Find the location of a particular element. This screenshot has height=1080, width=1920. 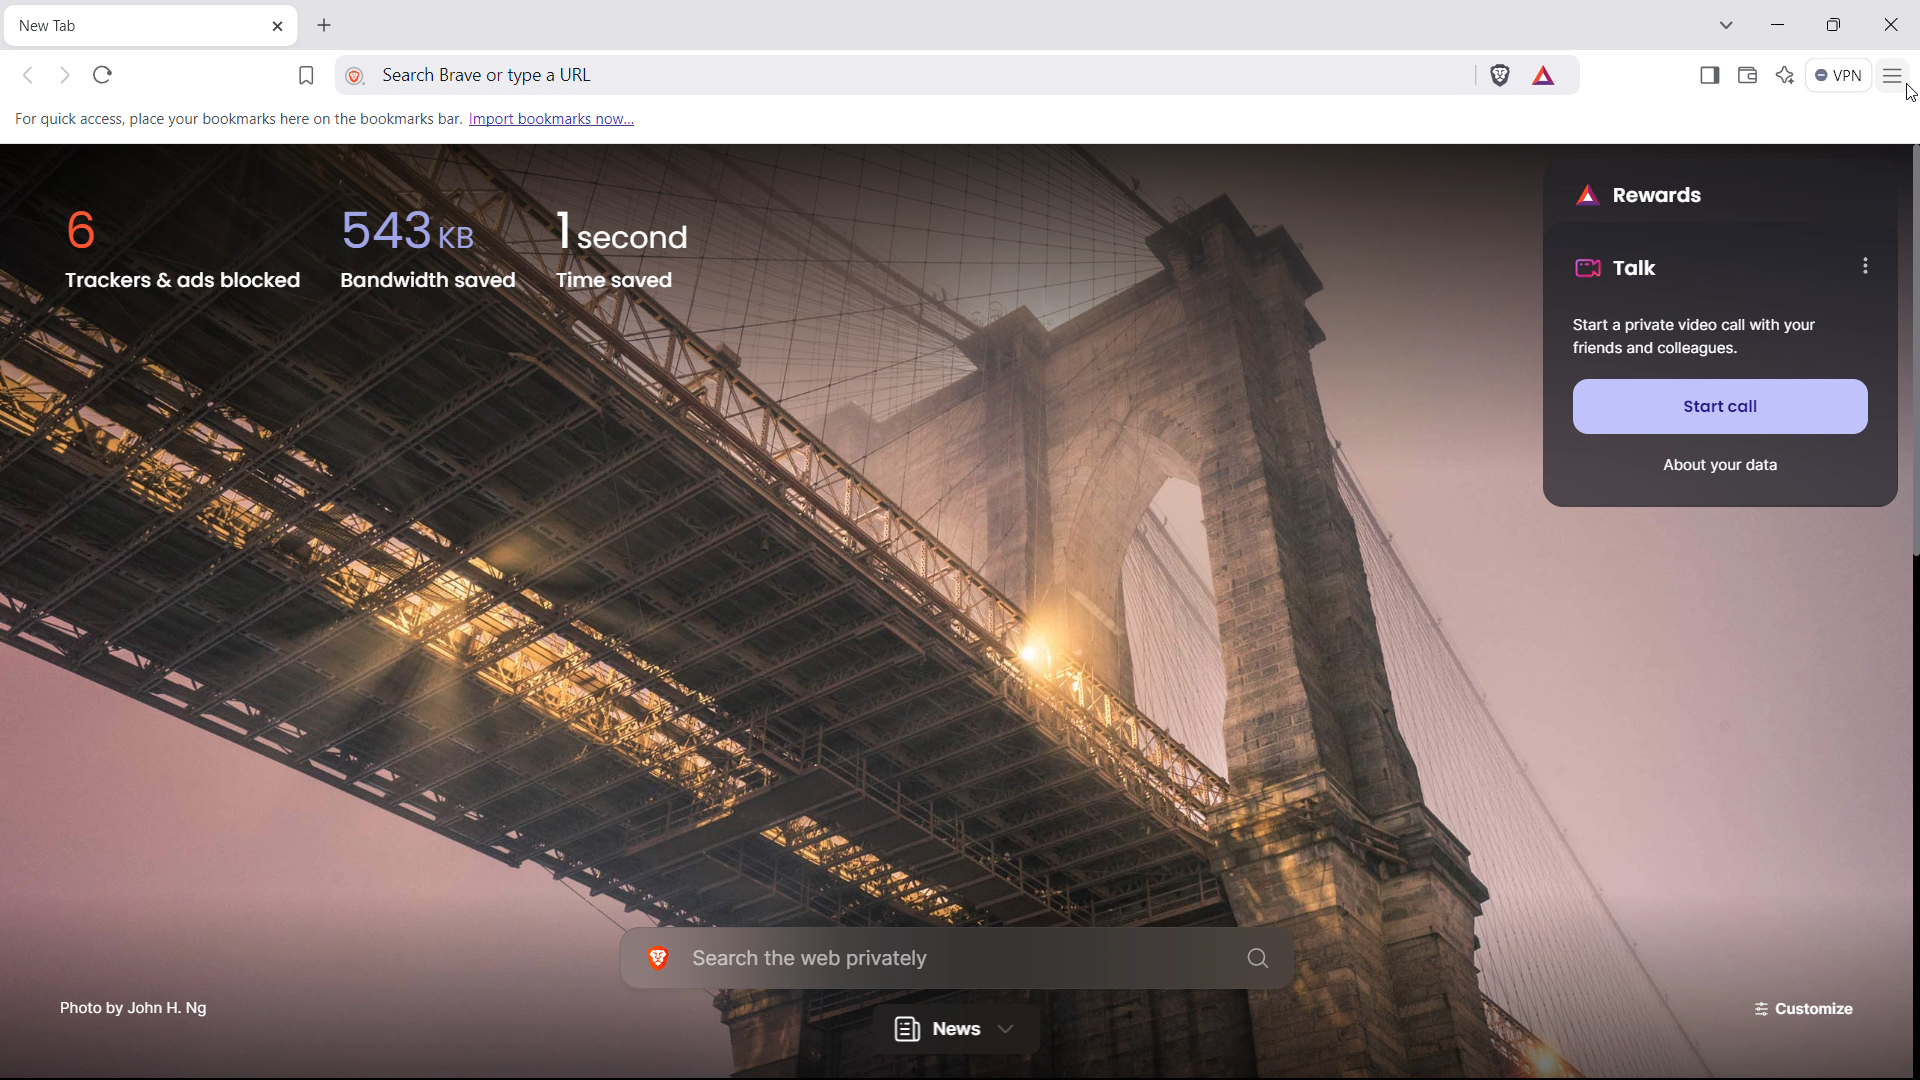

trackers and ads blocked is located at coordinates (184, 285).